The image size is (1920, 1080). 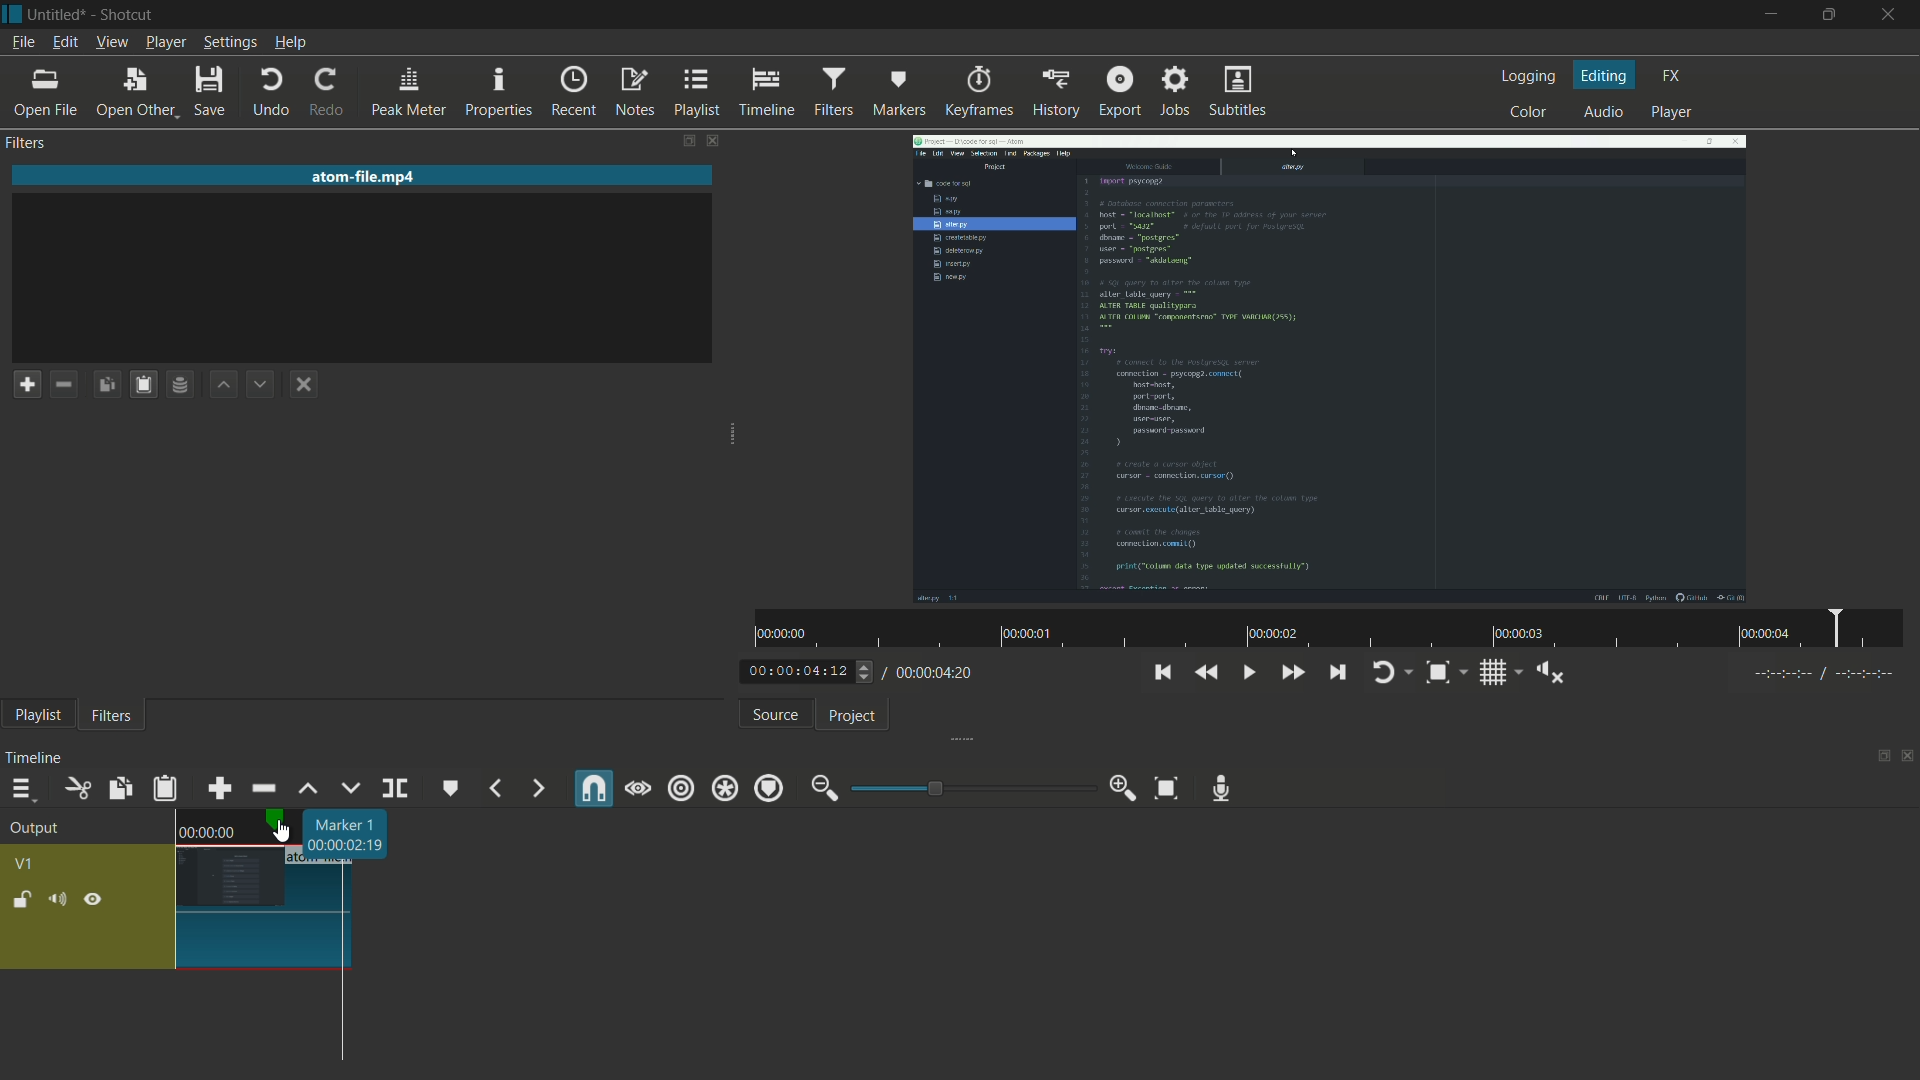 What do you see at coordinates (1166, 673) in the screenshot?
I see `skip to the previous point` at bounding box center [1166, 673].